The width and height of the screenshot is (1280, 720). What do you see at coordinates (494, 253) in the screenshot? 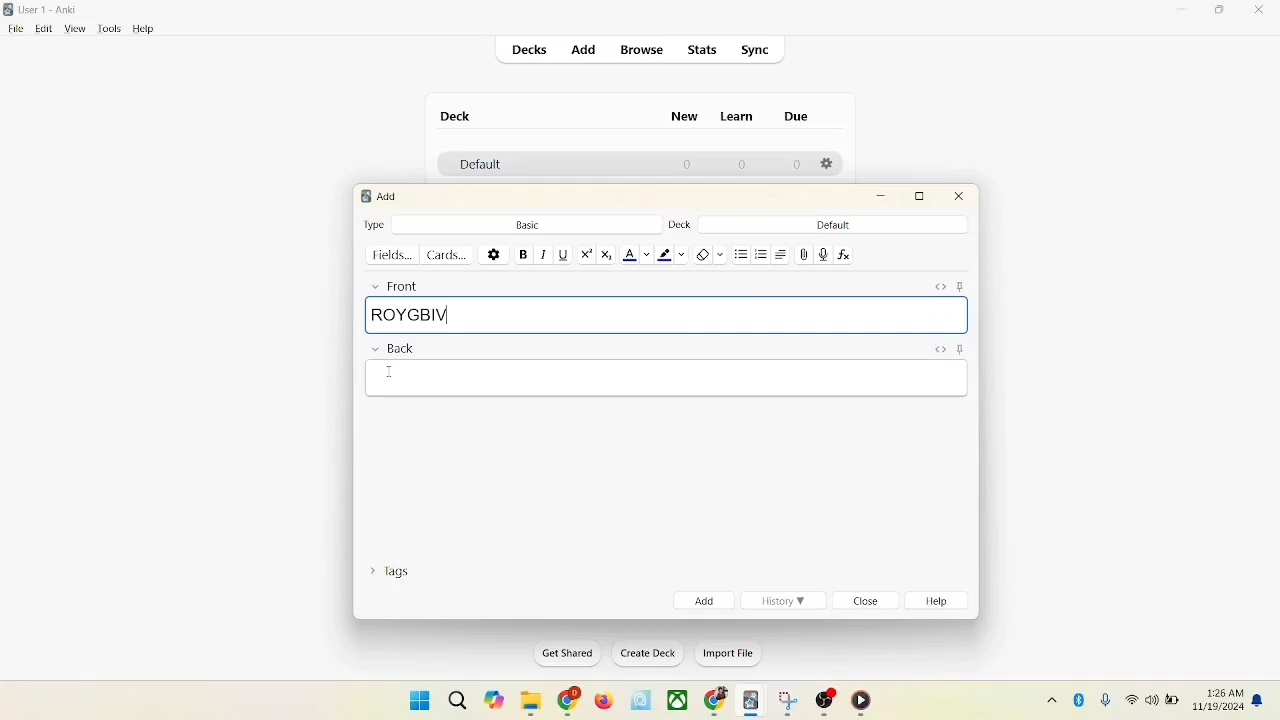
I see `settings` at bounding box center [494, 253].